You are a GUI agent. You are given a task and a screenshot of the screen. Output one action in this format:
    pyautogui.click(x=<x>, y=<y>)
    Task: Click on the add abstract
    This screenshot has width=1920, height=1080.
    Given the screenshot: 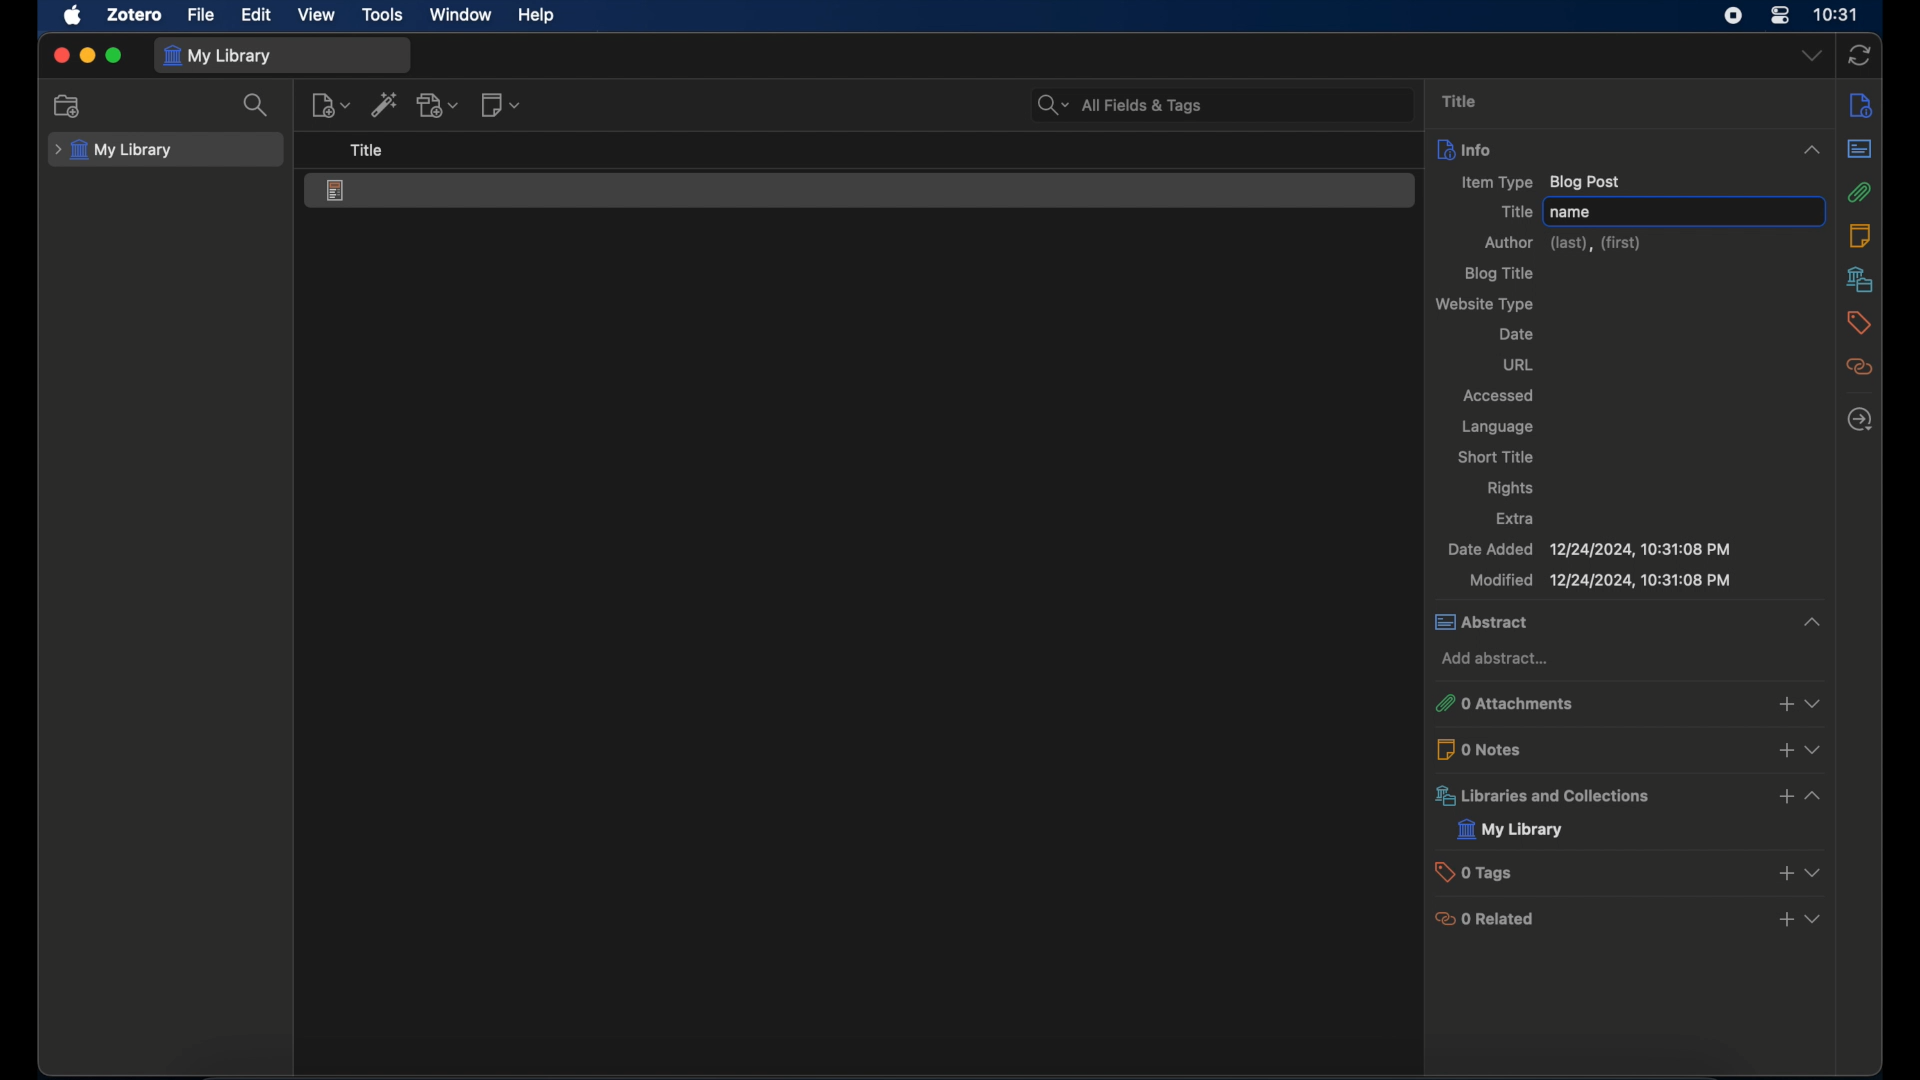 What is the action you would take?
    pyautogui.click(x=1495, y=661)
    